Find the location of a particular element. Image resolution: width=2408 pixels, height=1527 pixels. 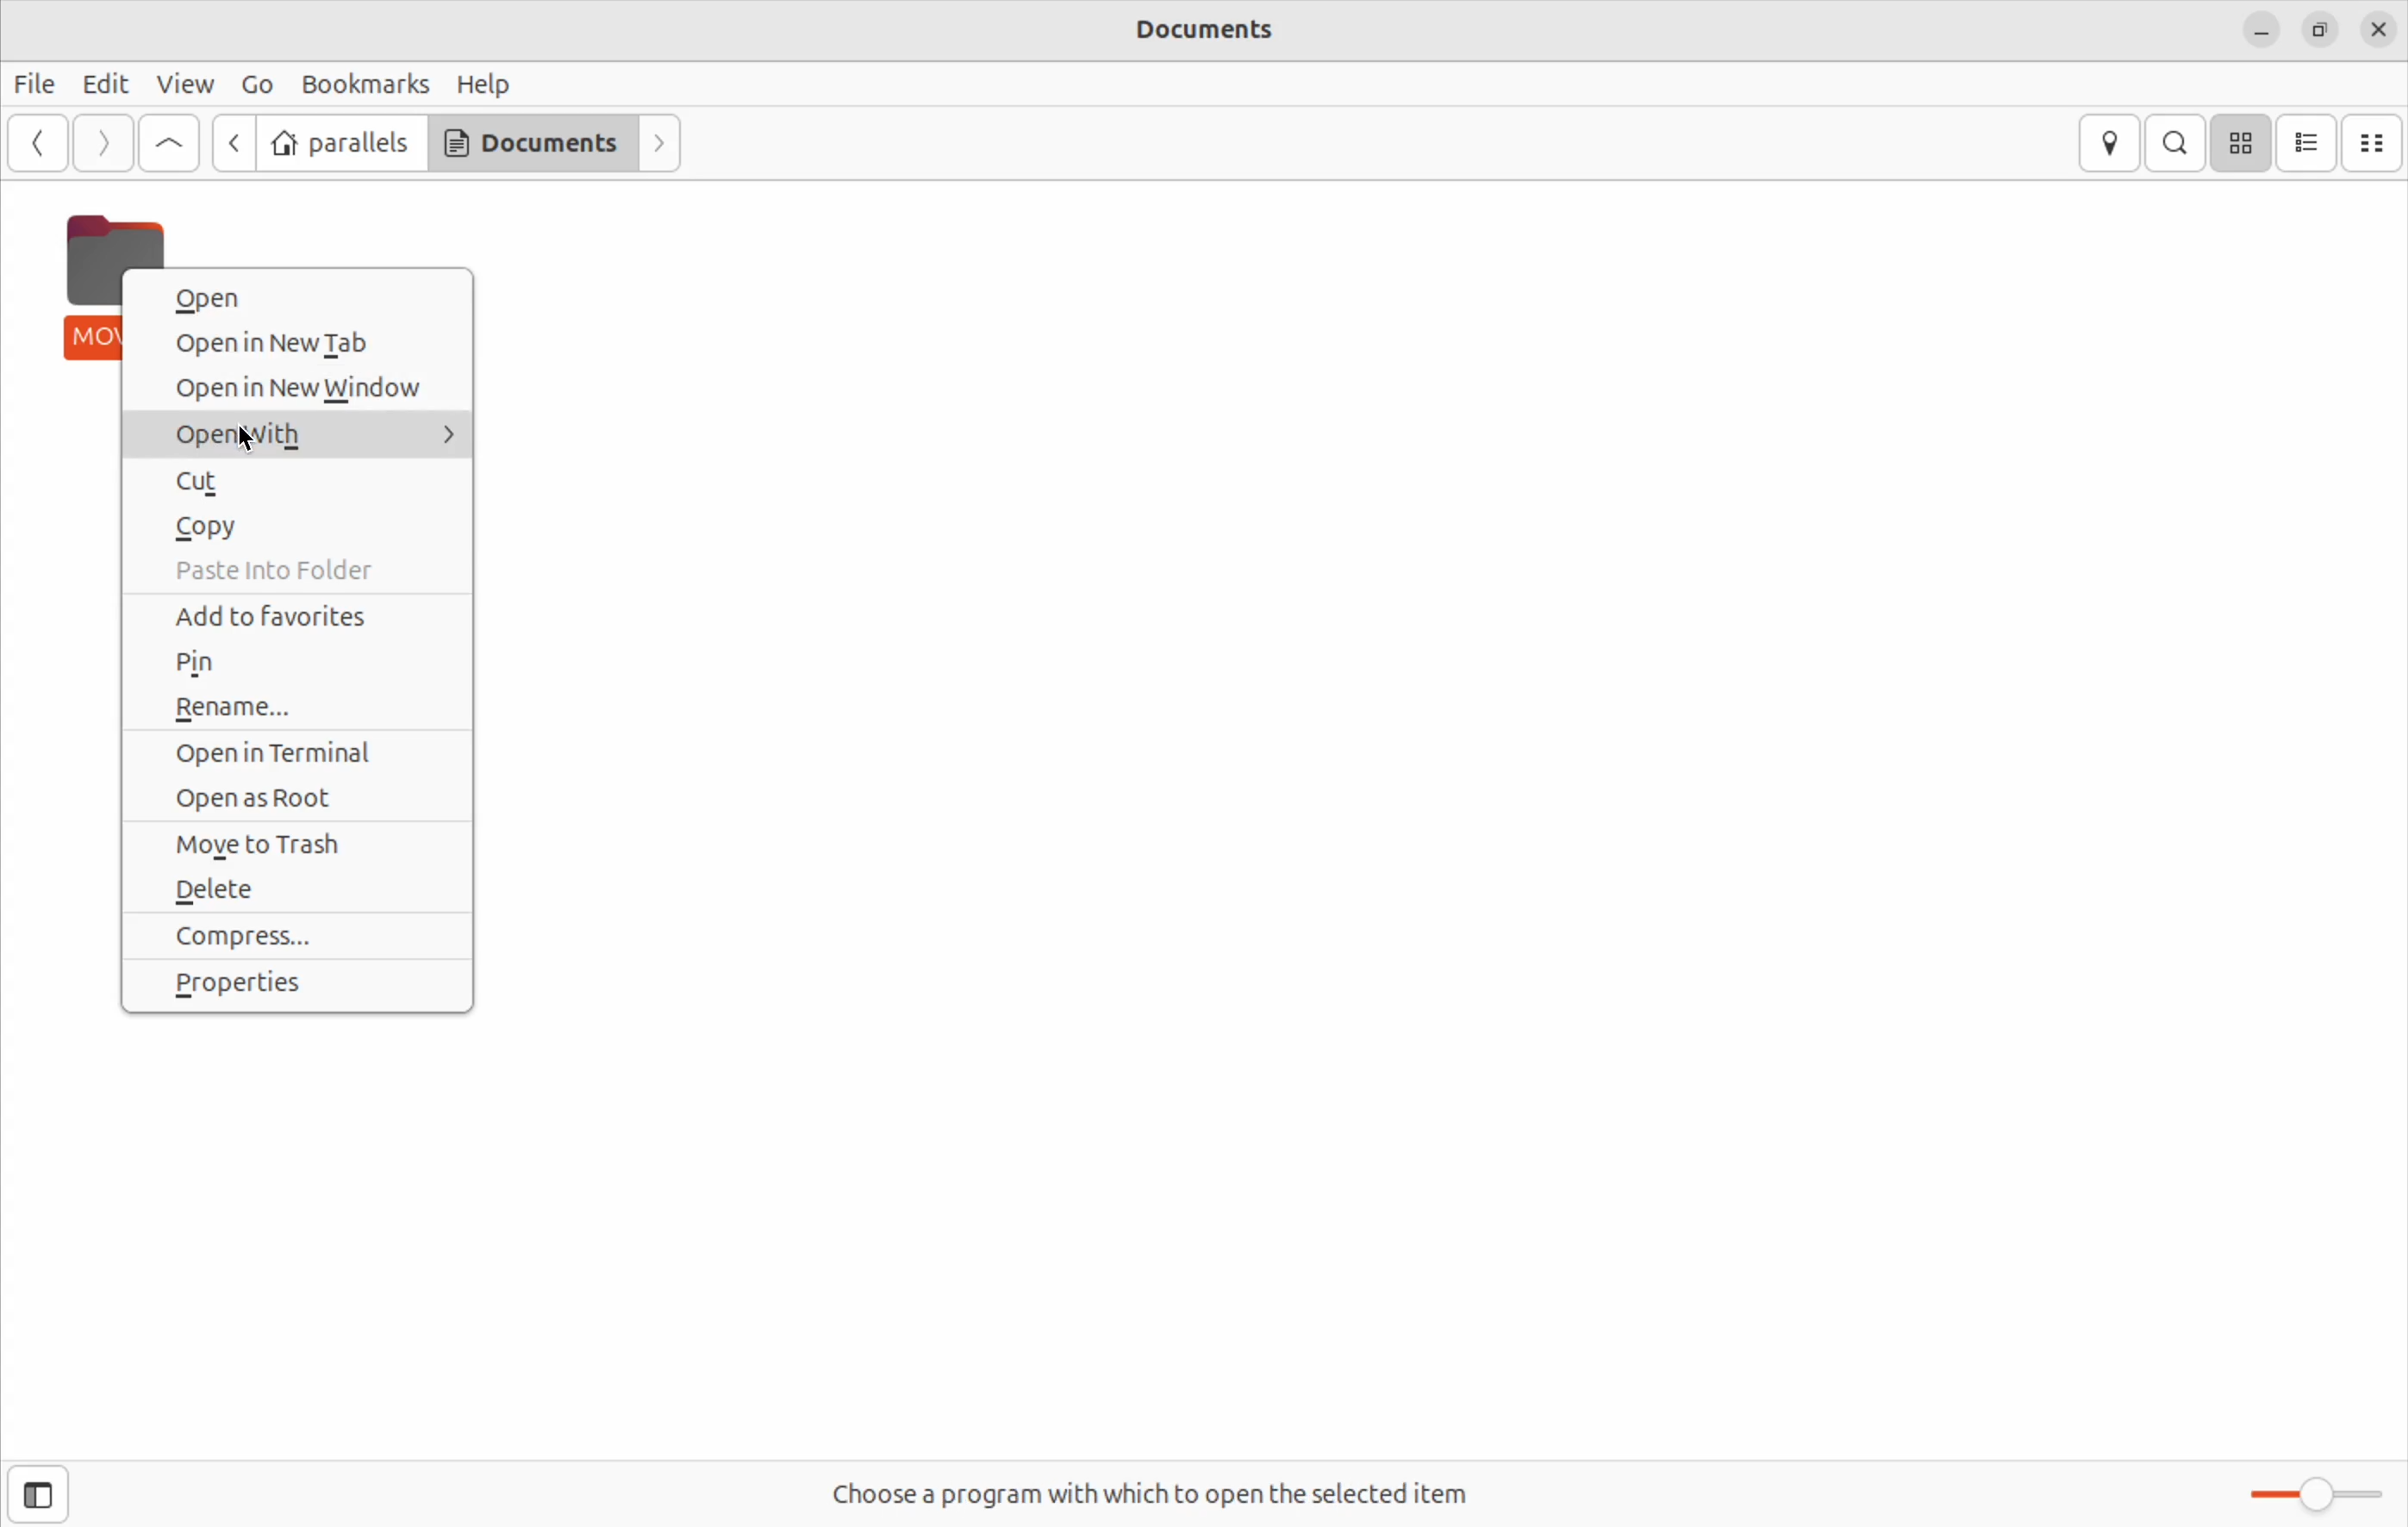

open in new window is located at coordinates (294, 388).